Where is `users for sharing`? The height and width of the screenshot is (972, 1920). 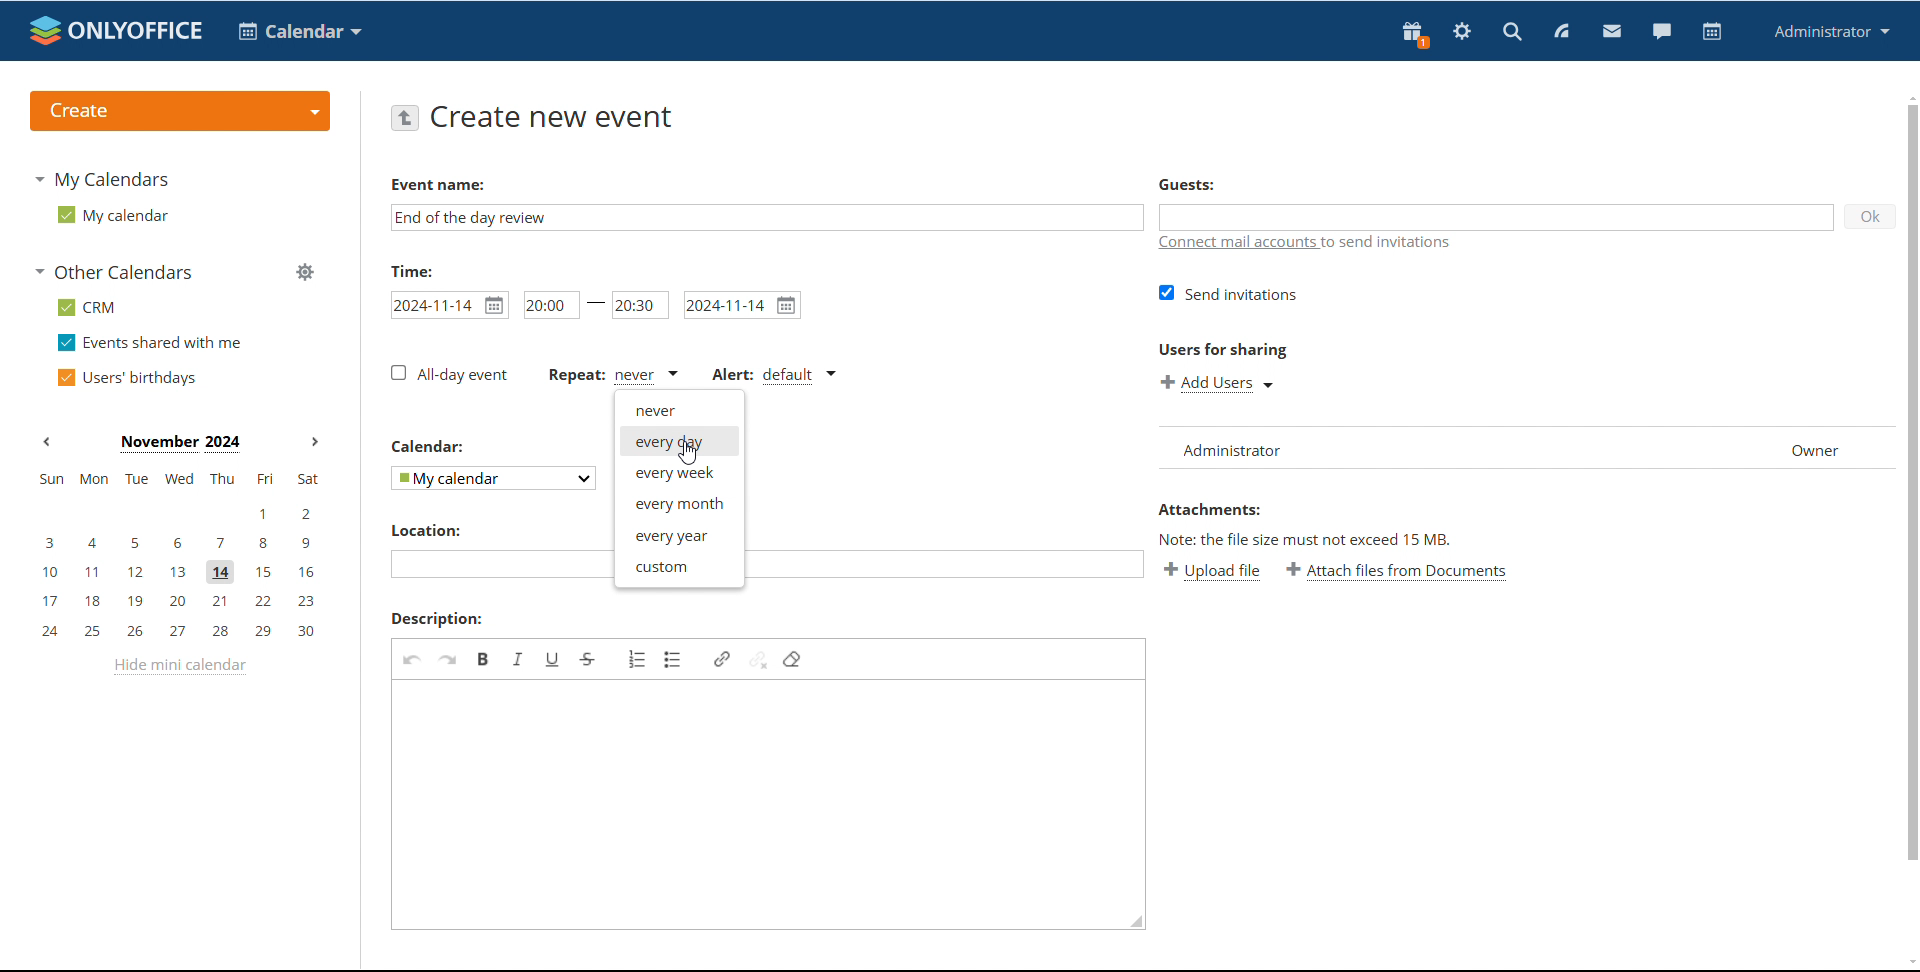
users for sharing is located at coordinates (1223, 349).